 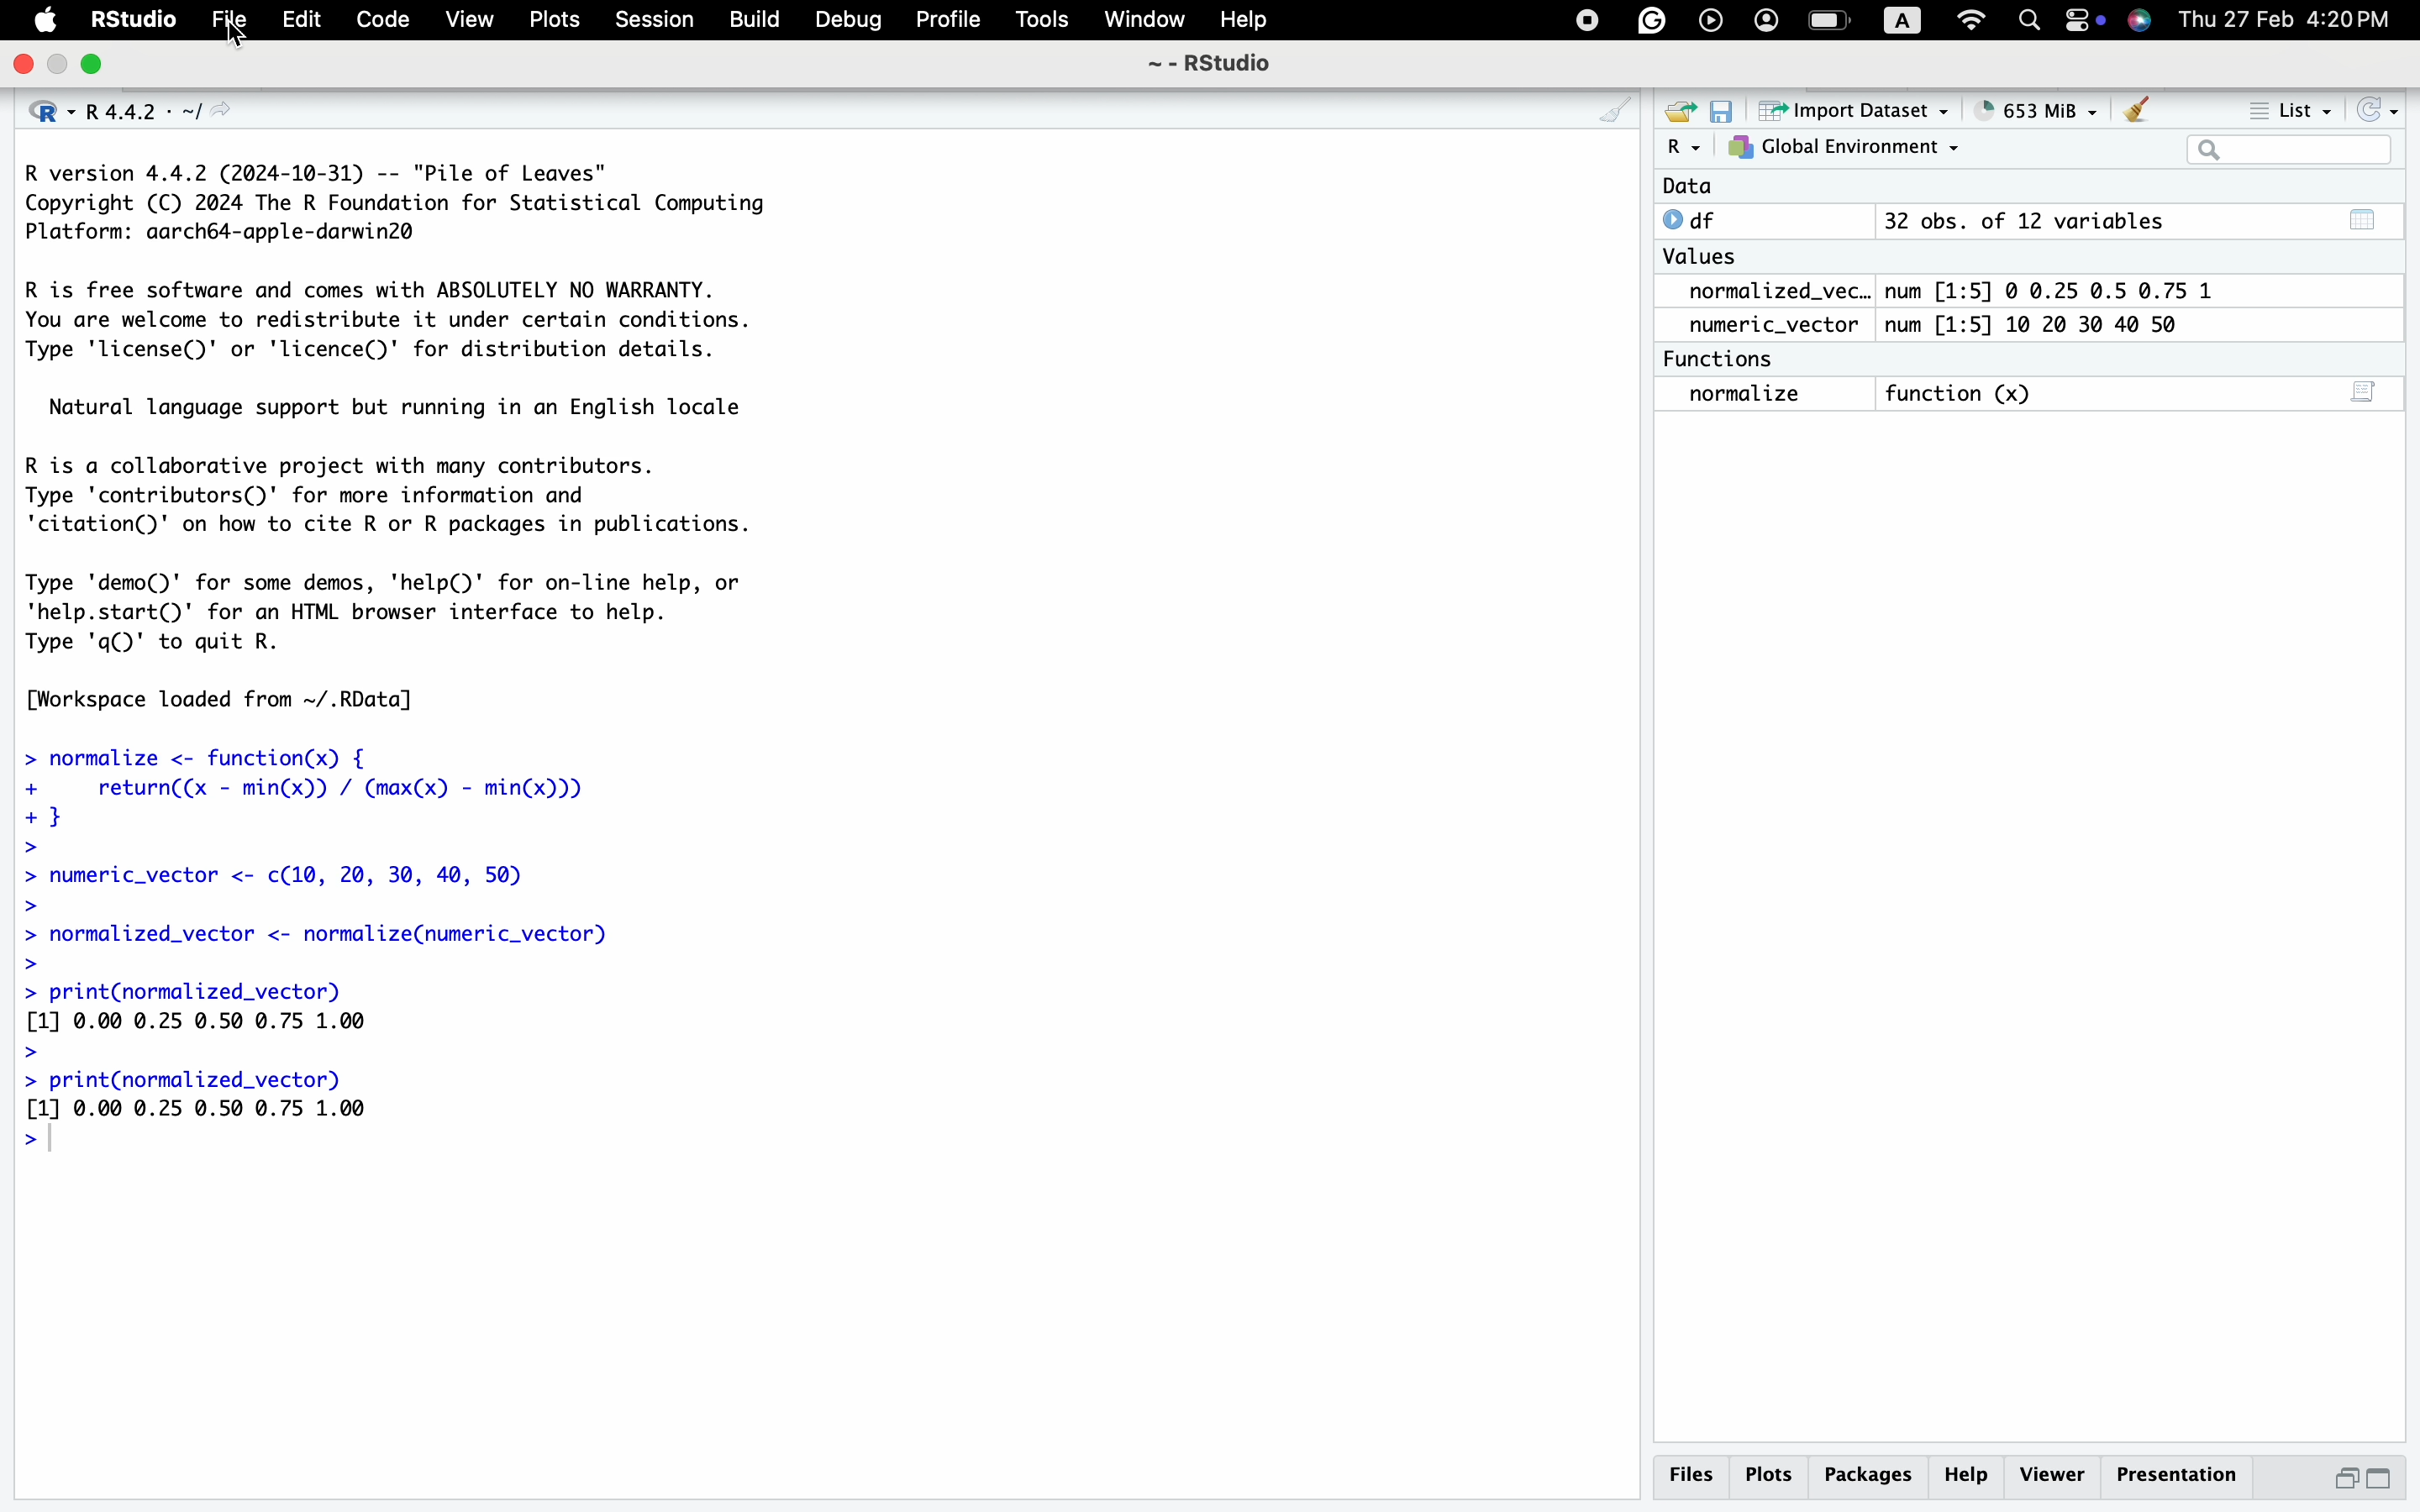 What do you see at coordinates (380, 20) in the screenshot?
I see `Code` at bounding box center [380, 20].